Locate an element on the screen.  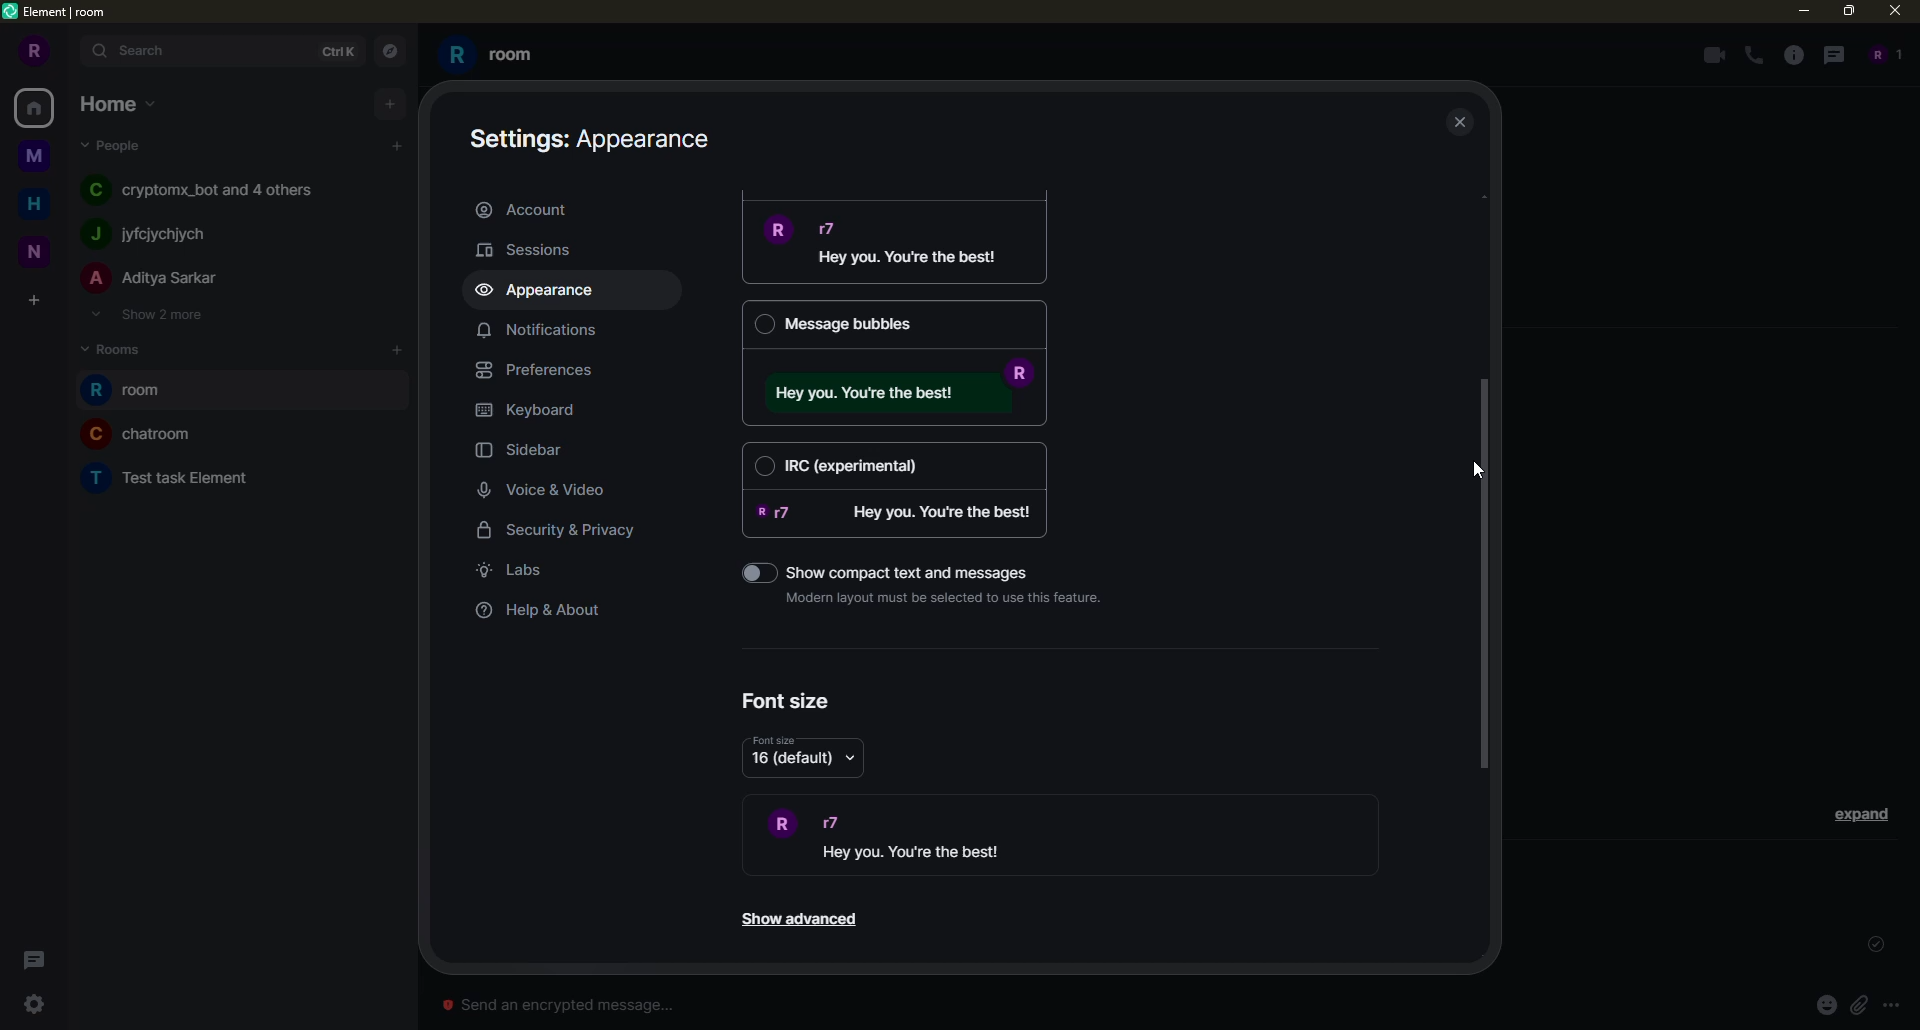
notifications is located at coordinates (536, 329).